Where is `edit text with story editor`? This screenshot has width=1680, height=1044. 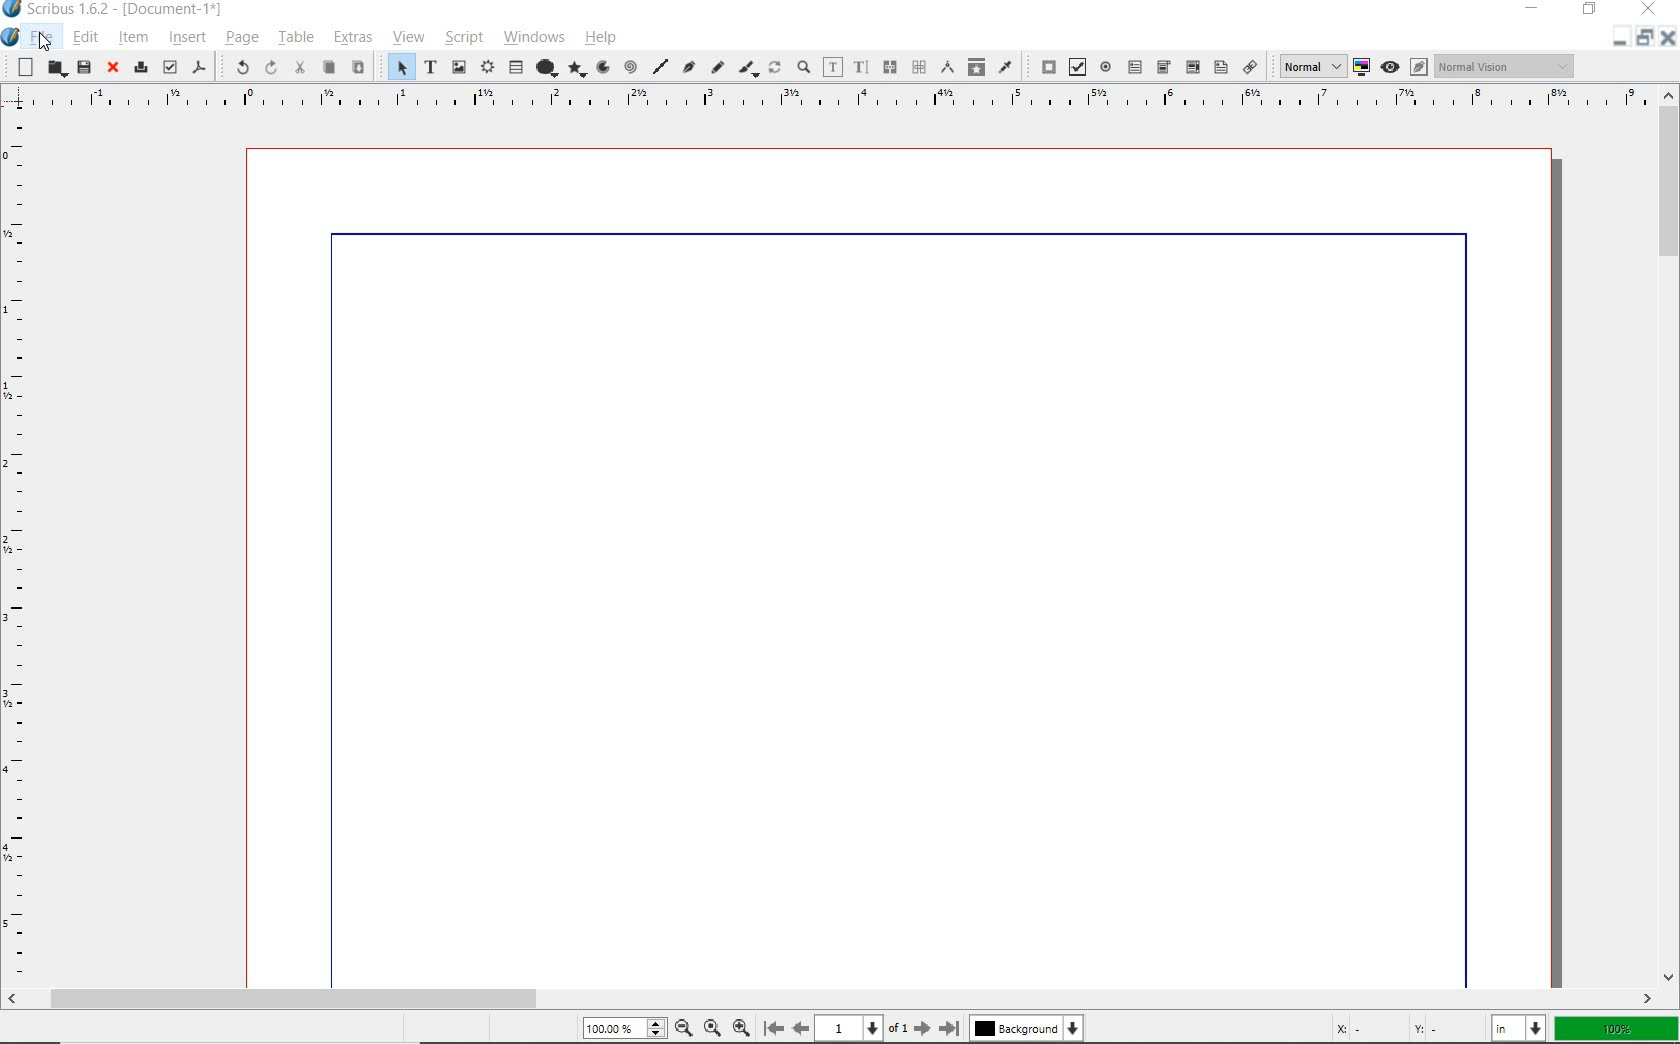
edit text with story editor is located at coordinates (861, 67).